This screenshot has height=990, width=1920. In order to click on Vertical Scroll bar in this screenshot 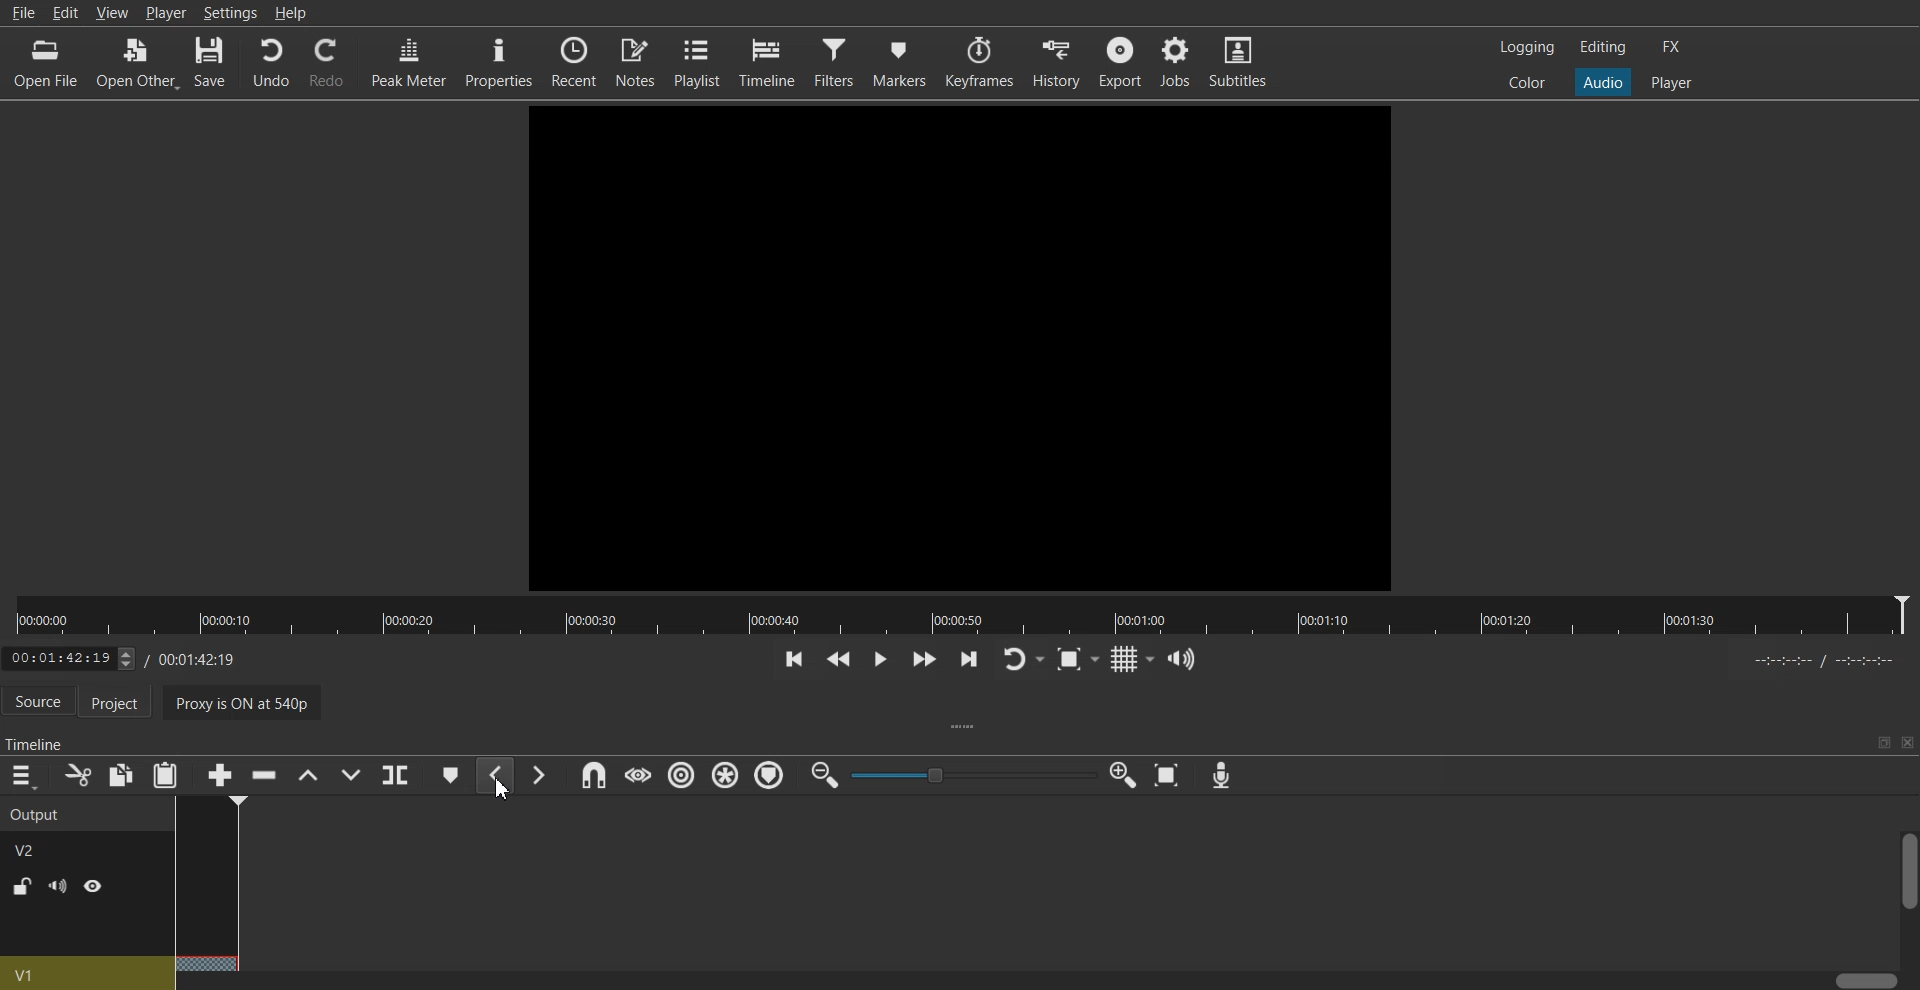, I will do `click(1908, 898)`.